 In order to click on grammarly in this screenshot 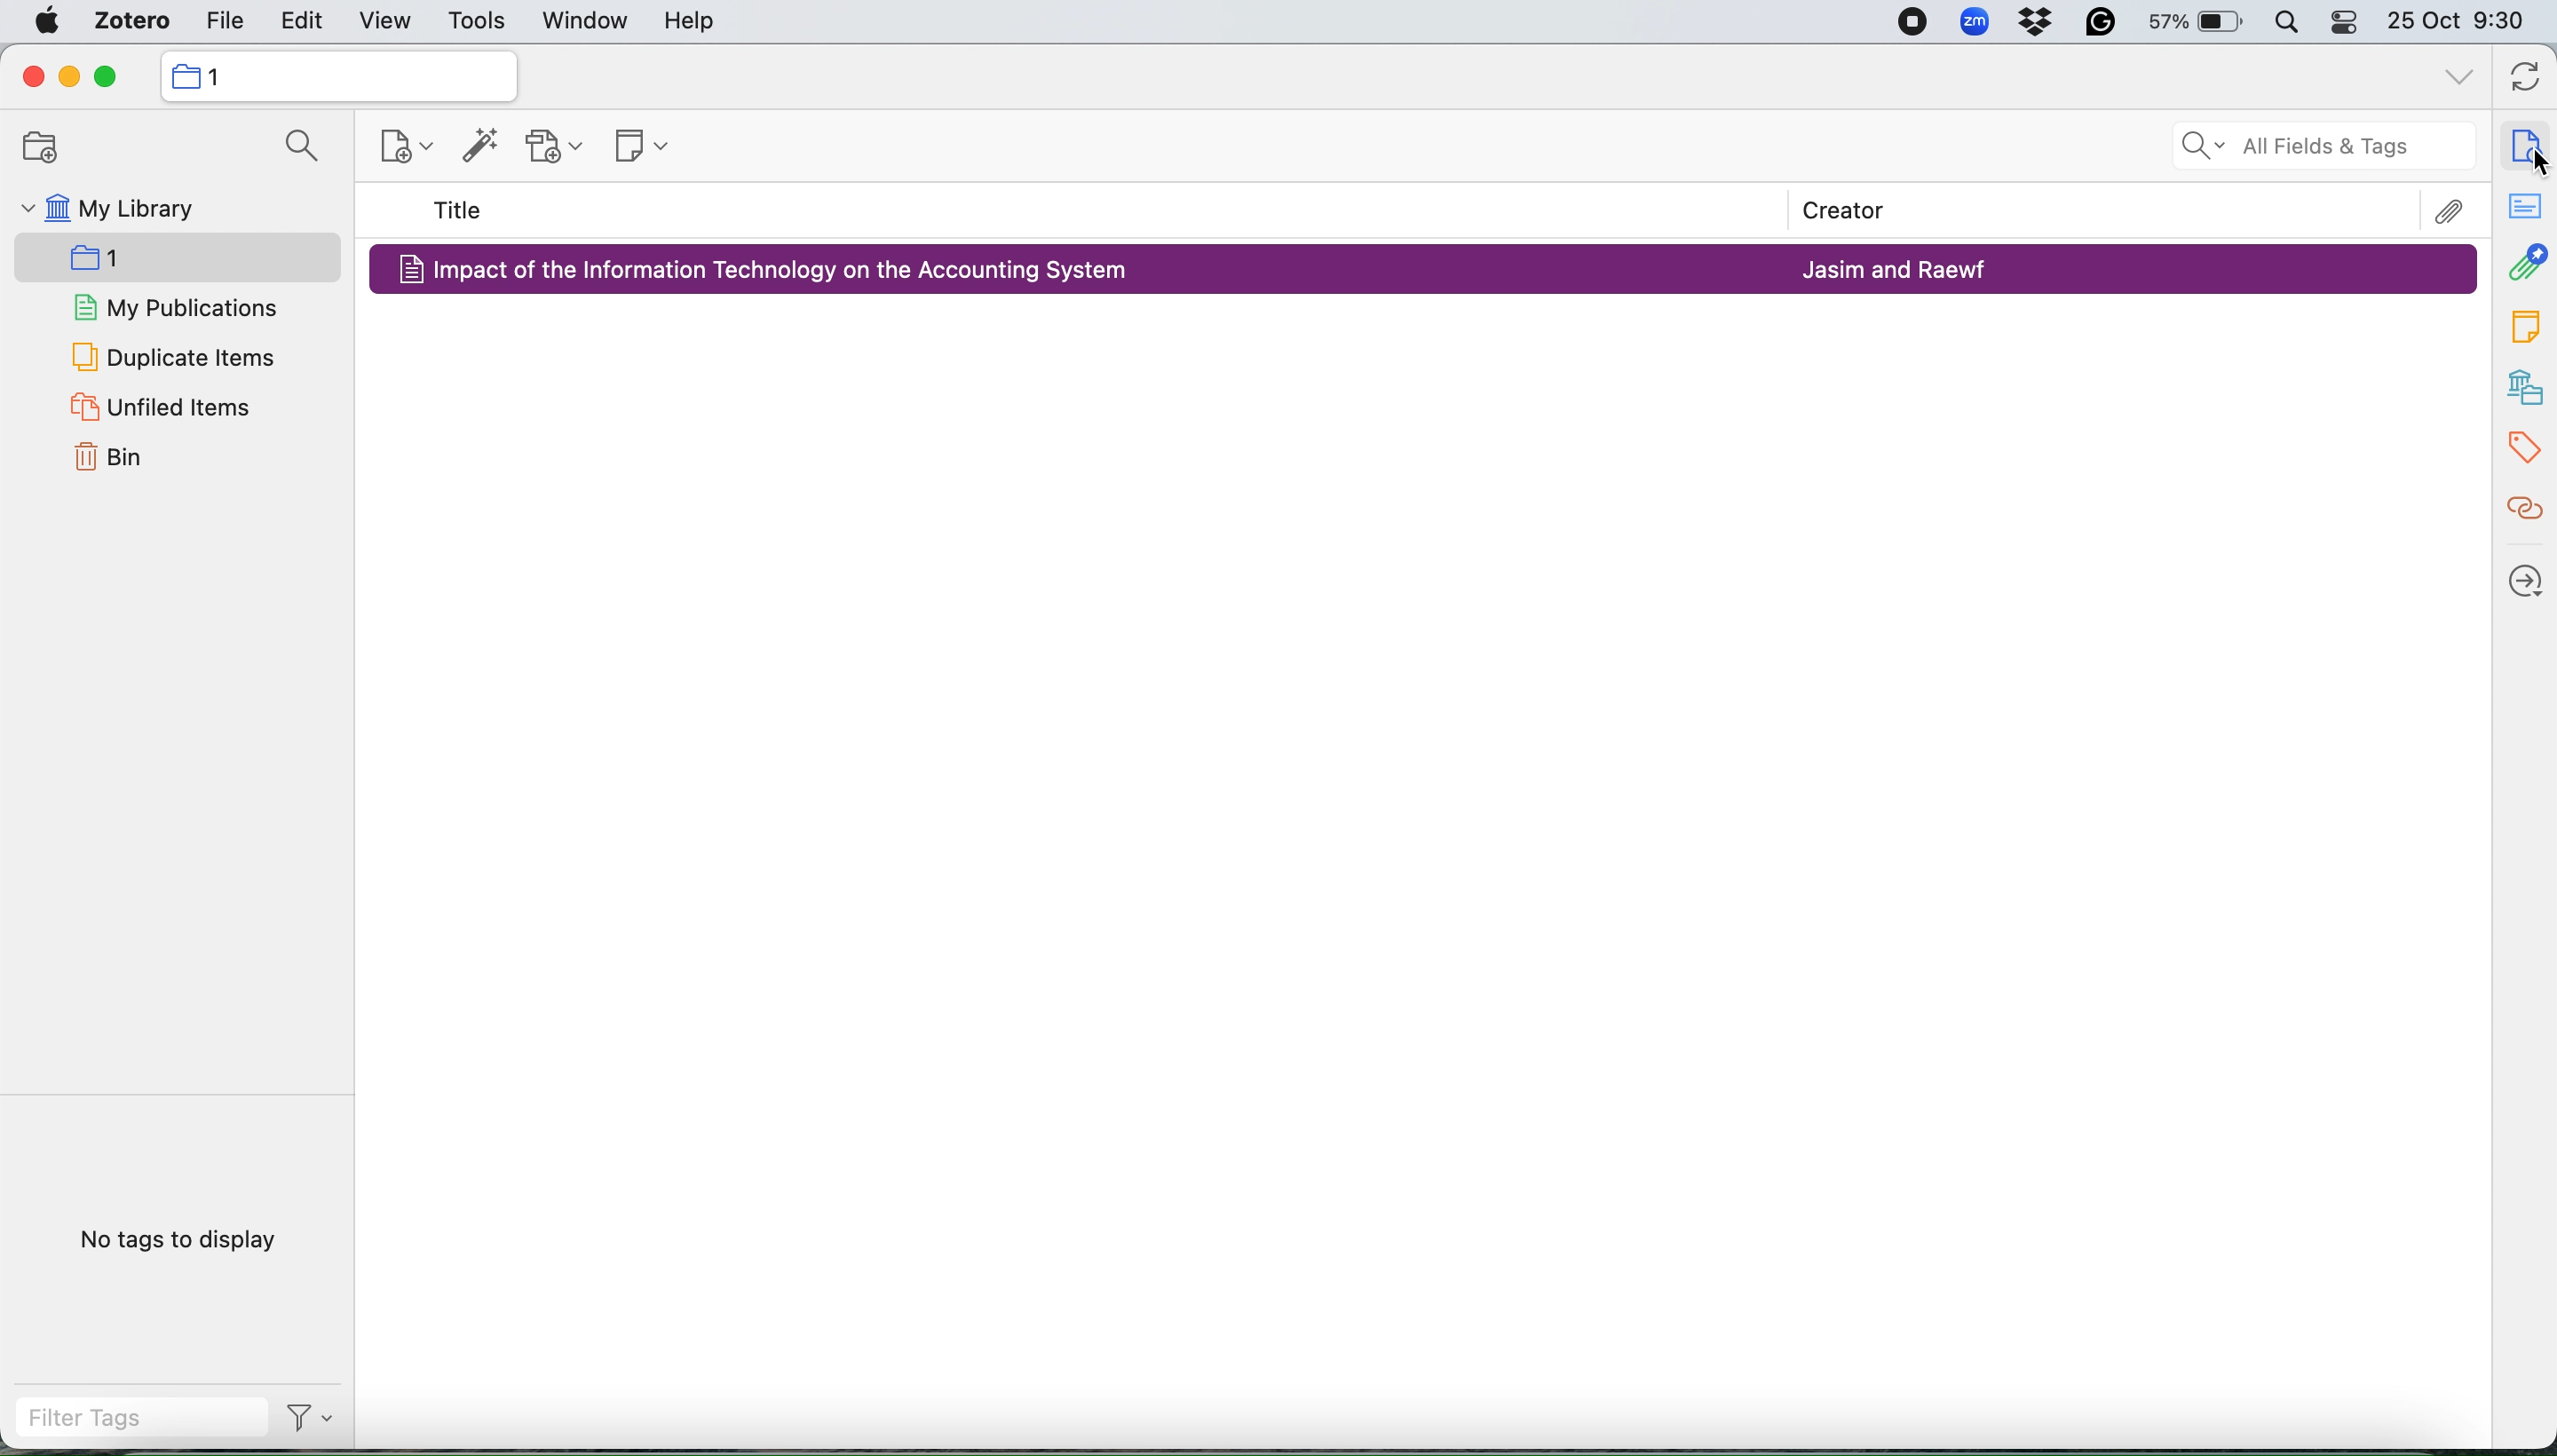, I will do `click(2105, 24)`.